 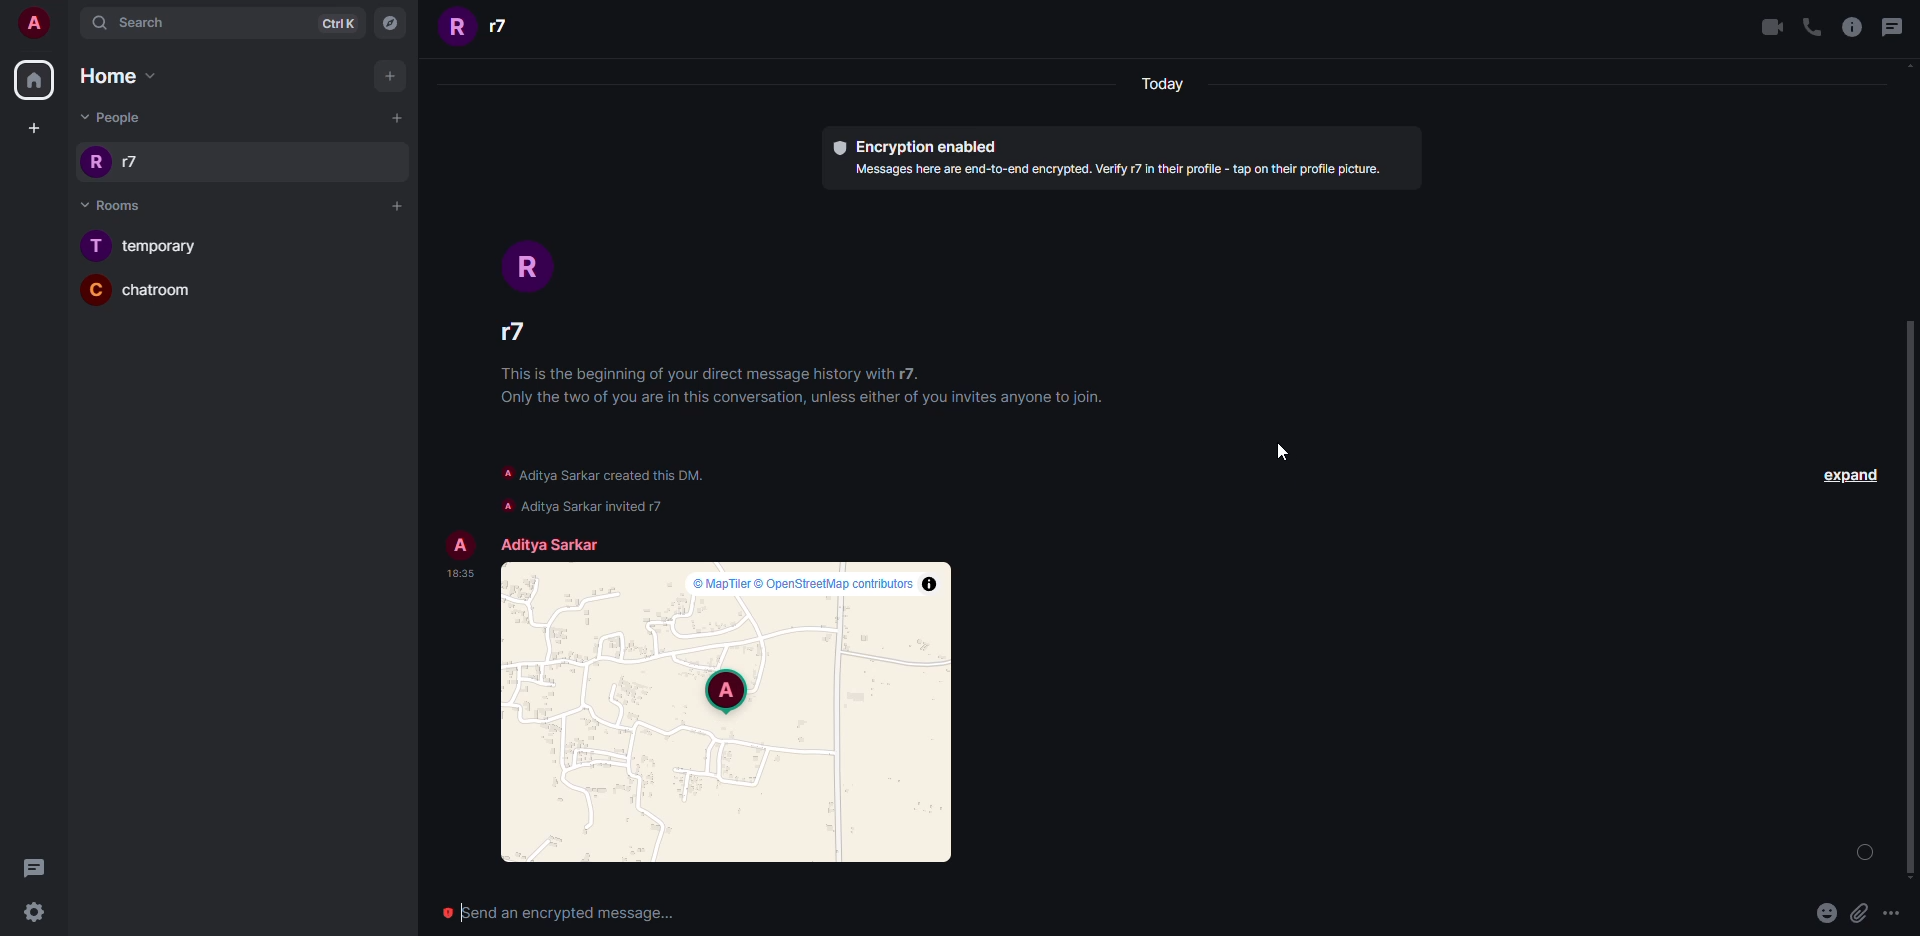 I want to click on r7, so click(x=130, y=163).